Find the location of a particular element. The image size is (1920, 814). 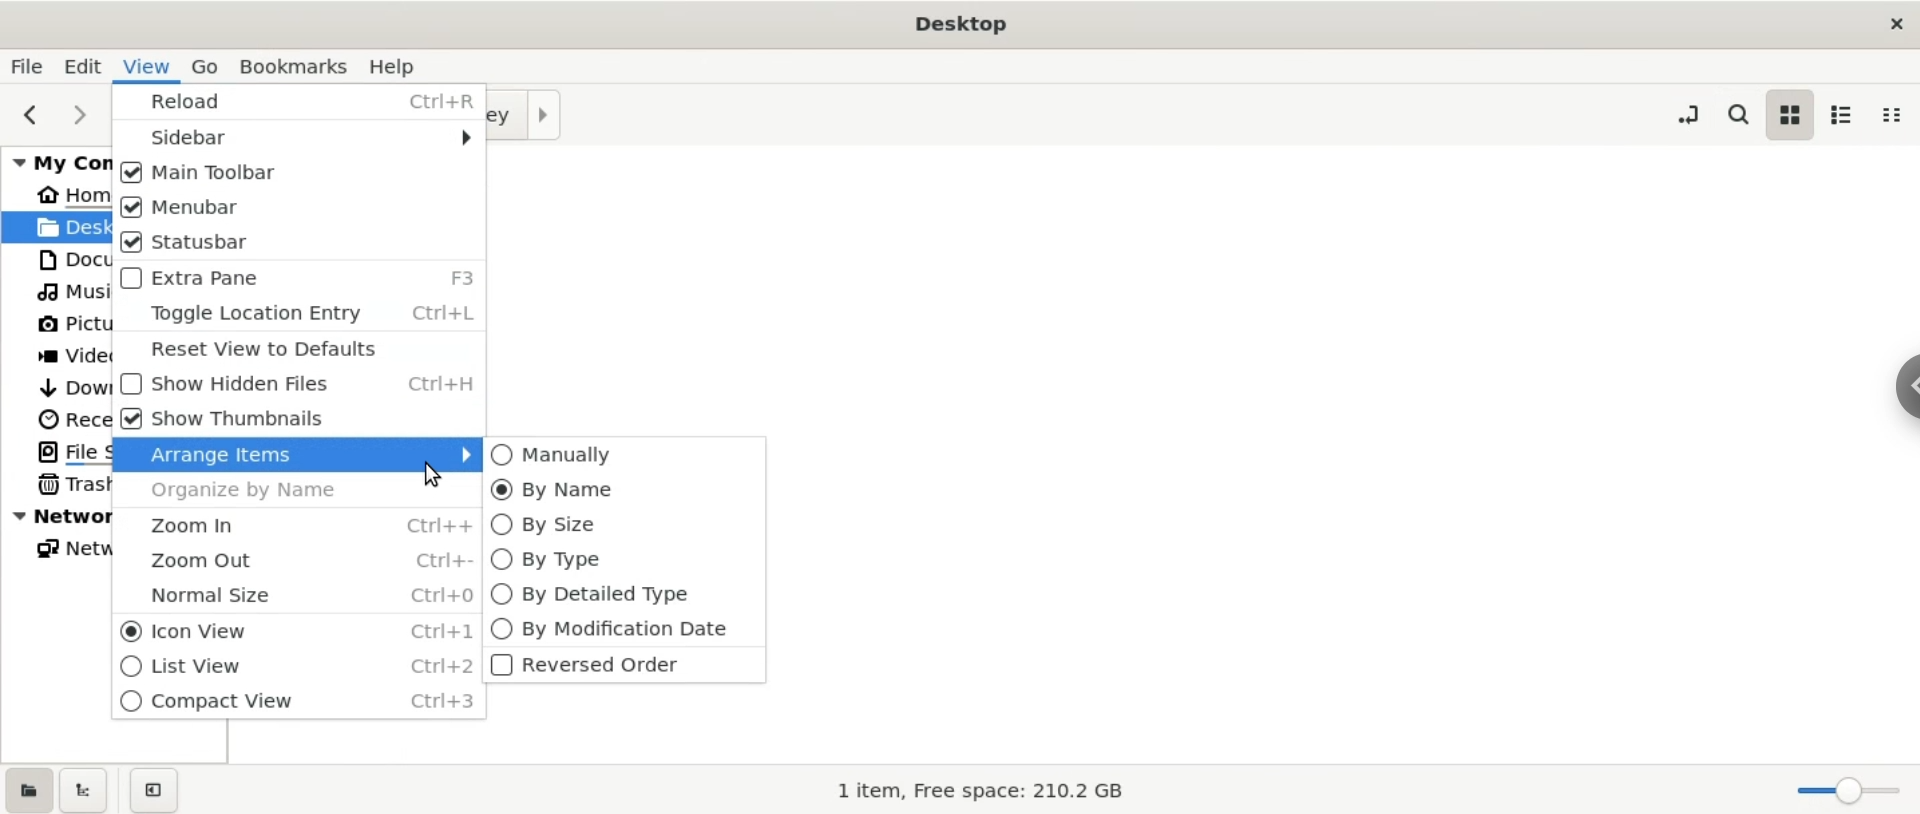

icon view is located at coordinates (296, 633).